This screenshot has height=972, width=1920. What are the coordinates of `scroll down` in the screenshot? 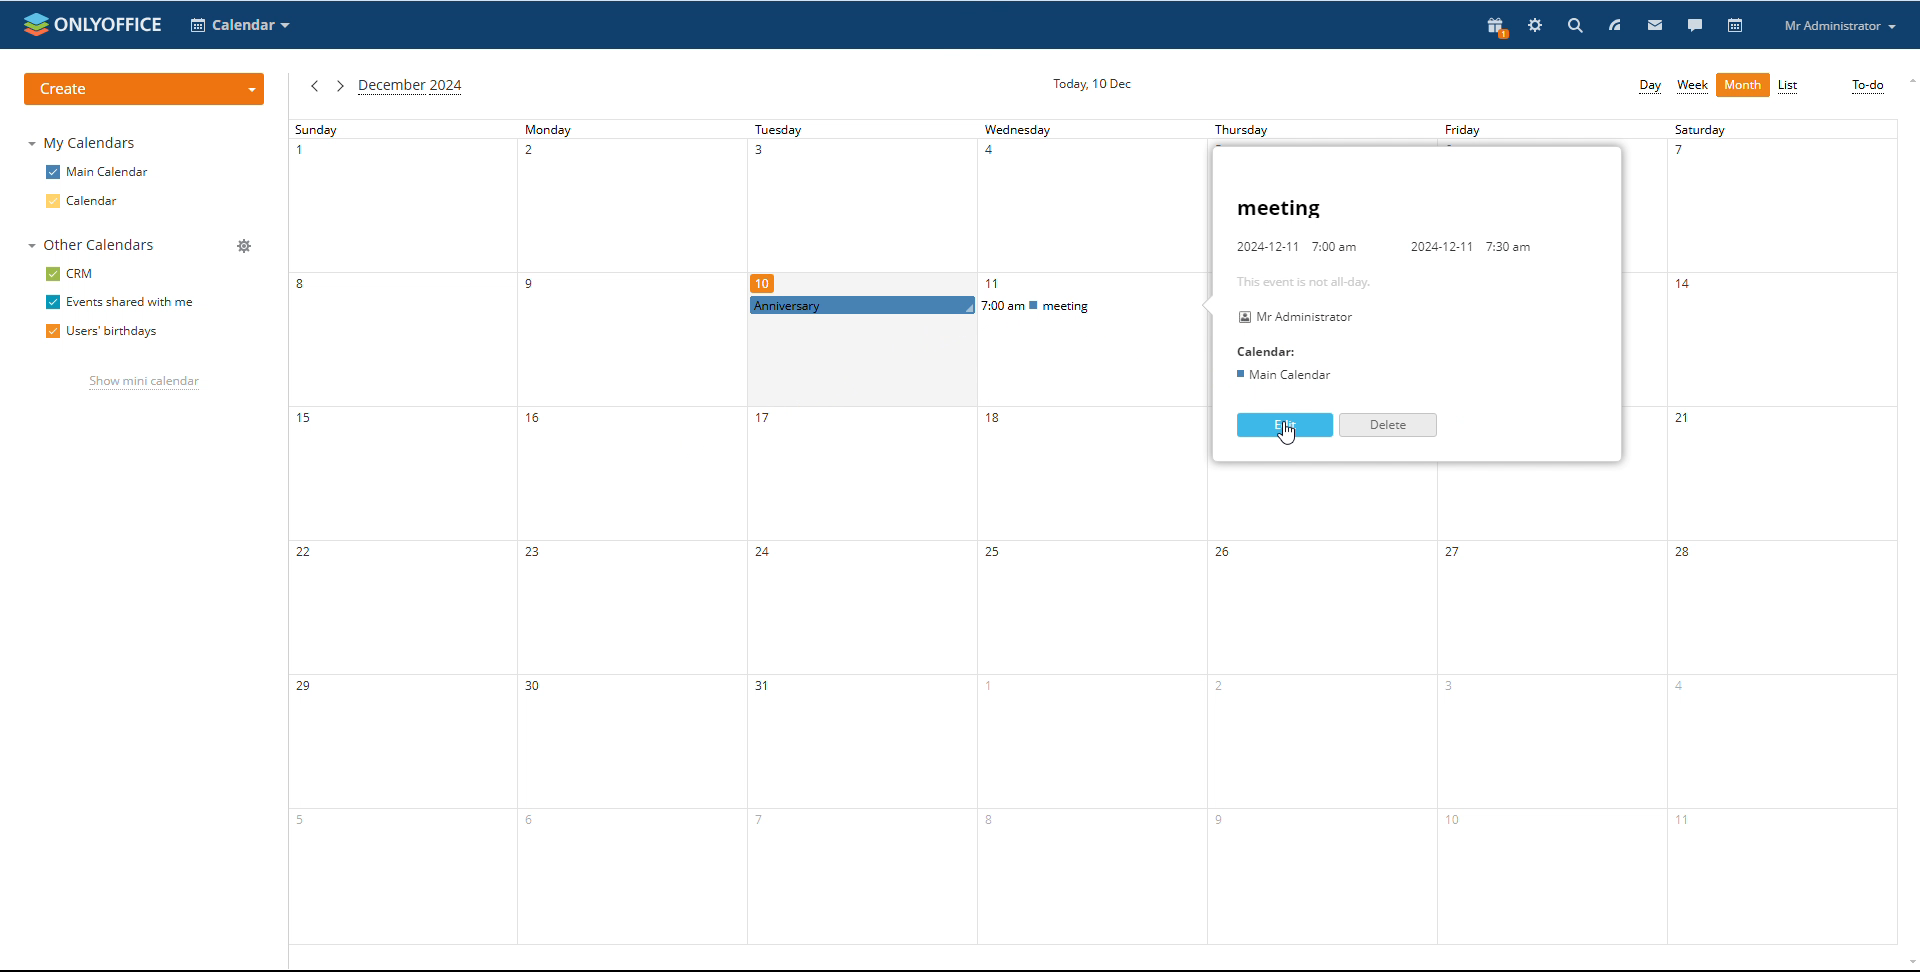 It's located at (1908, 965).